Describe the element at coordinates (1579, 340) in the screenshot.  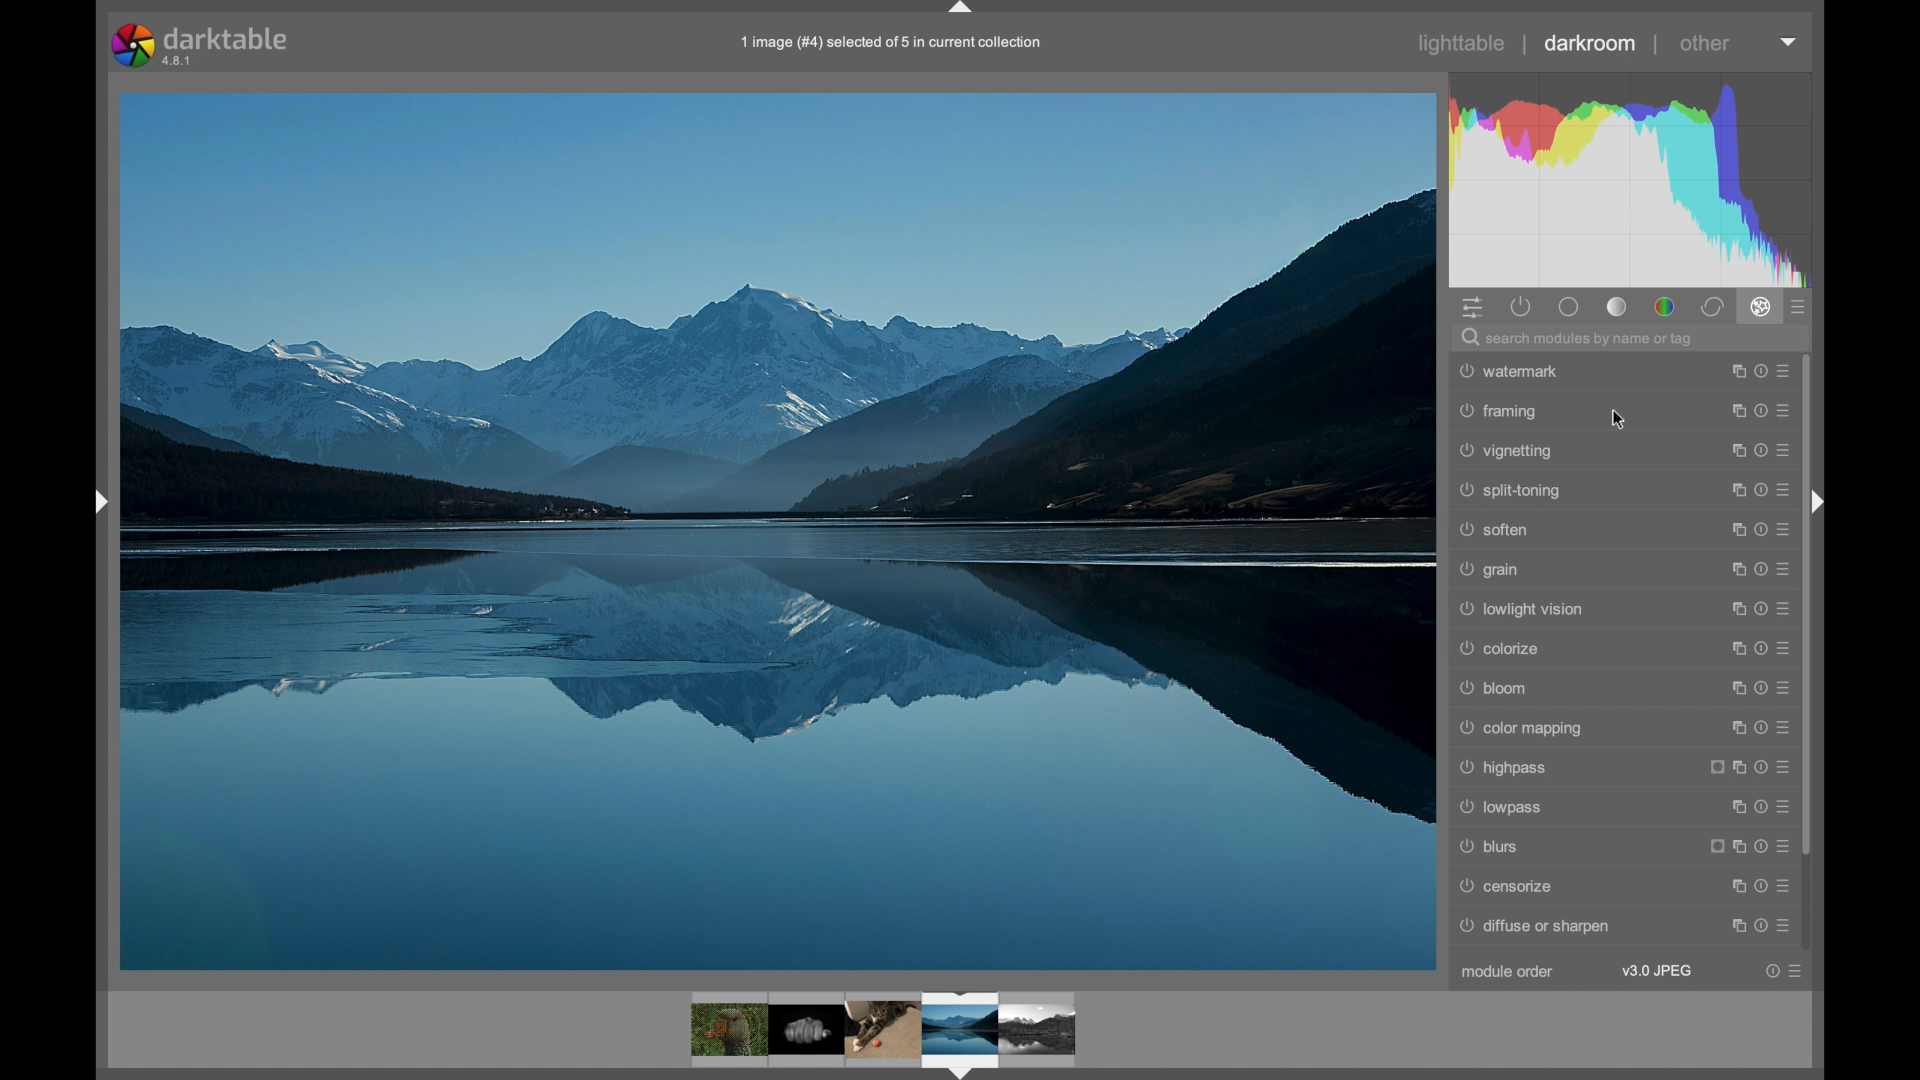
I see `search` at that location.